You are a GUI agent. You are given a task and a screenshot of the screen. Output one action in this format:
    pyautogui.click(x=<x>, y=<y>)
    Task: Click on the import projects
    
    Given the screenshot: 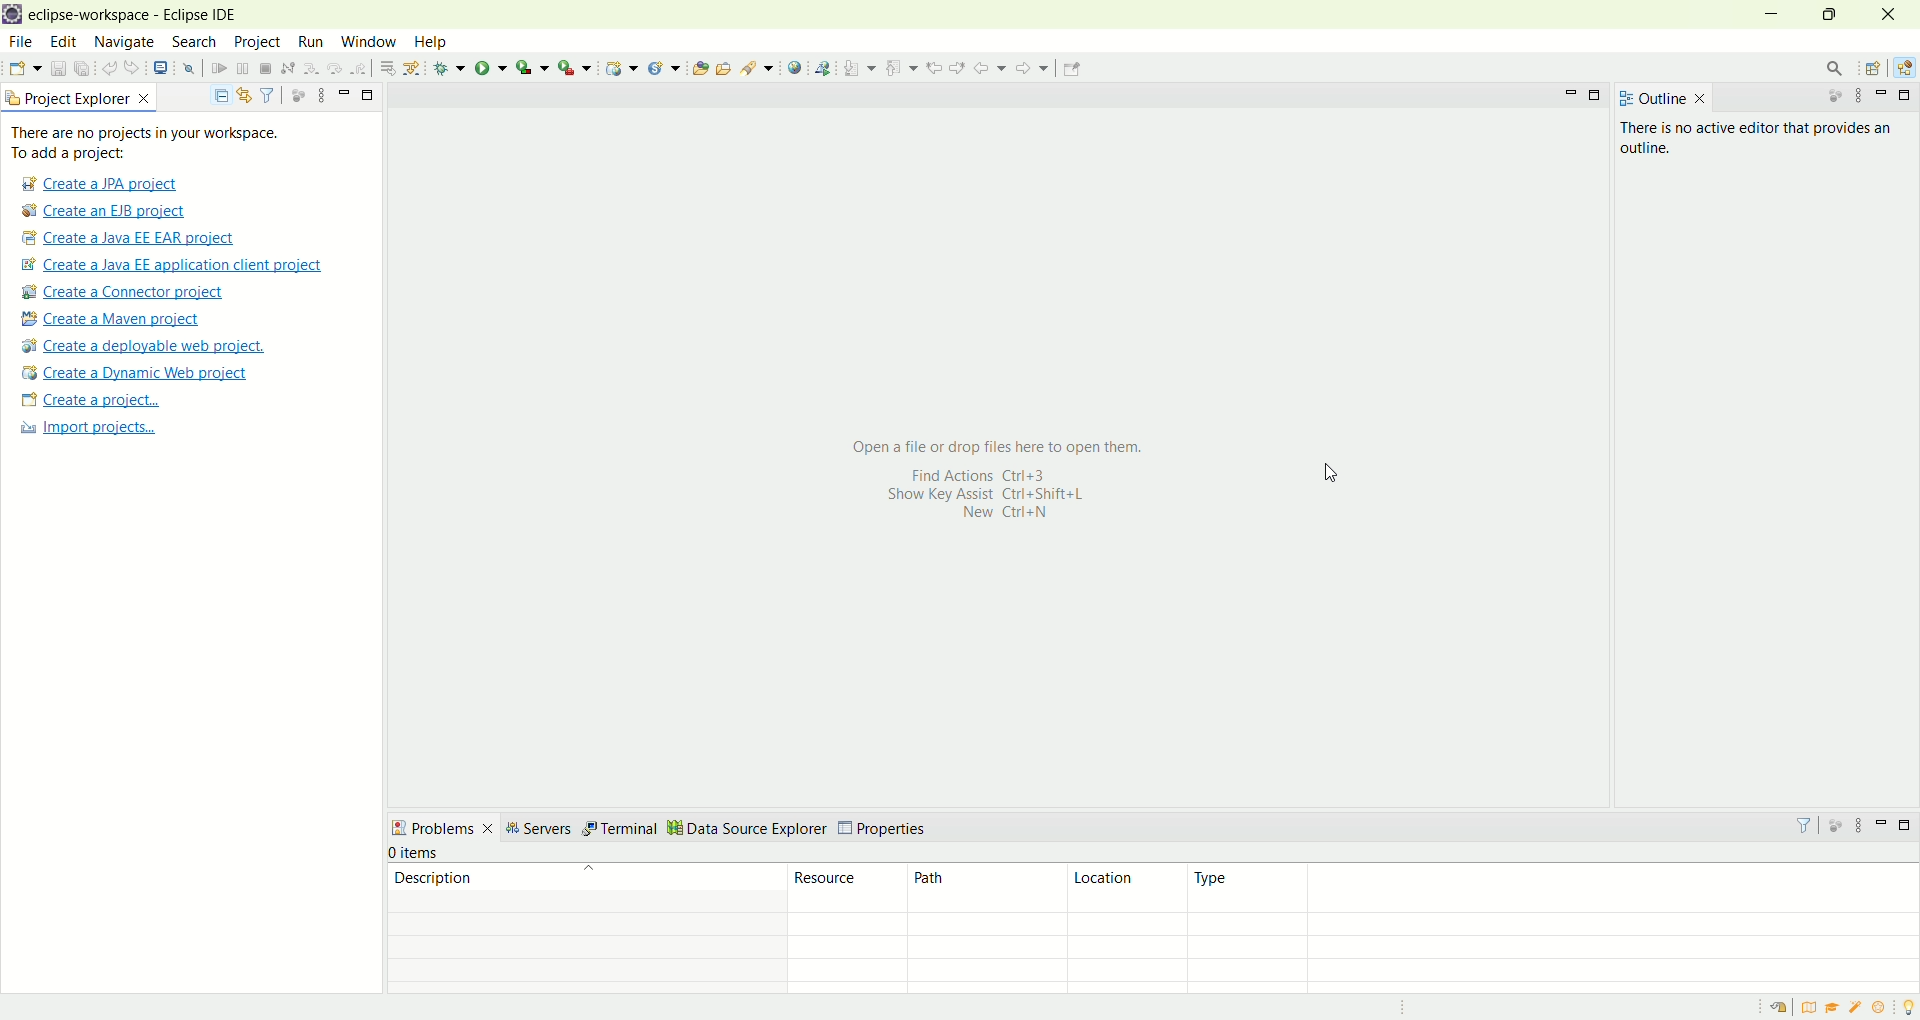 What is the action you would take?
    pyautogui.click(x=96, y=430)
    